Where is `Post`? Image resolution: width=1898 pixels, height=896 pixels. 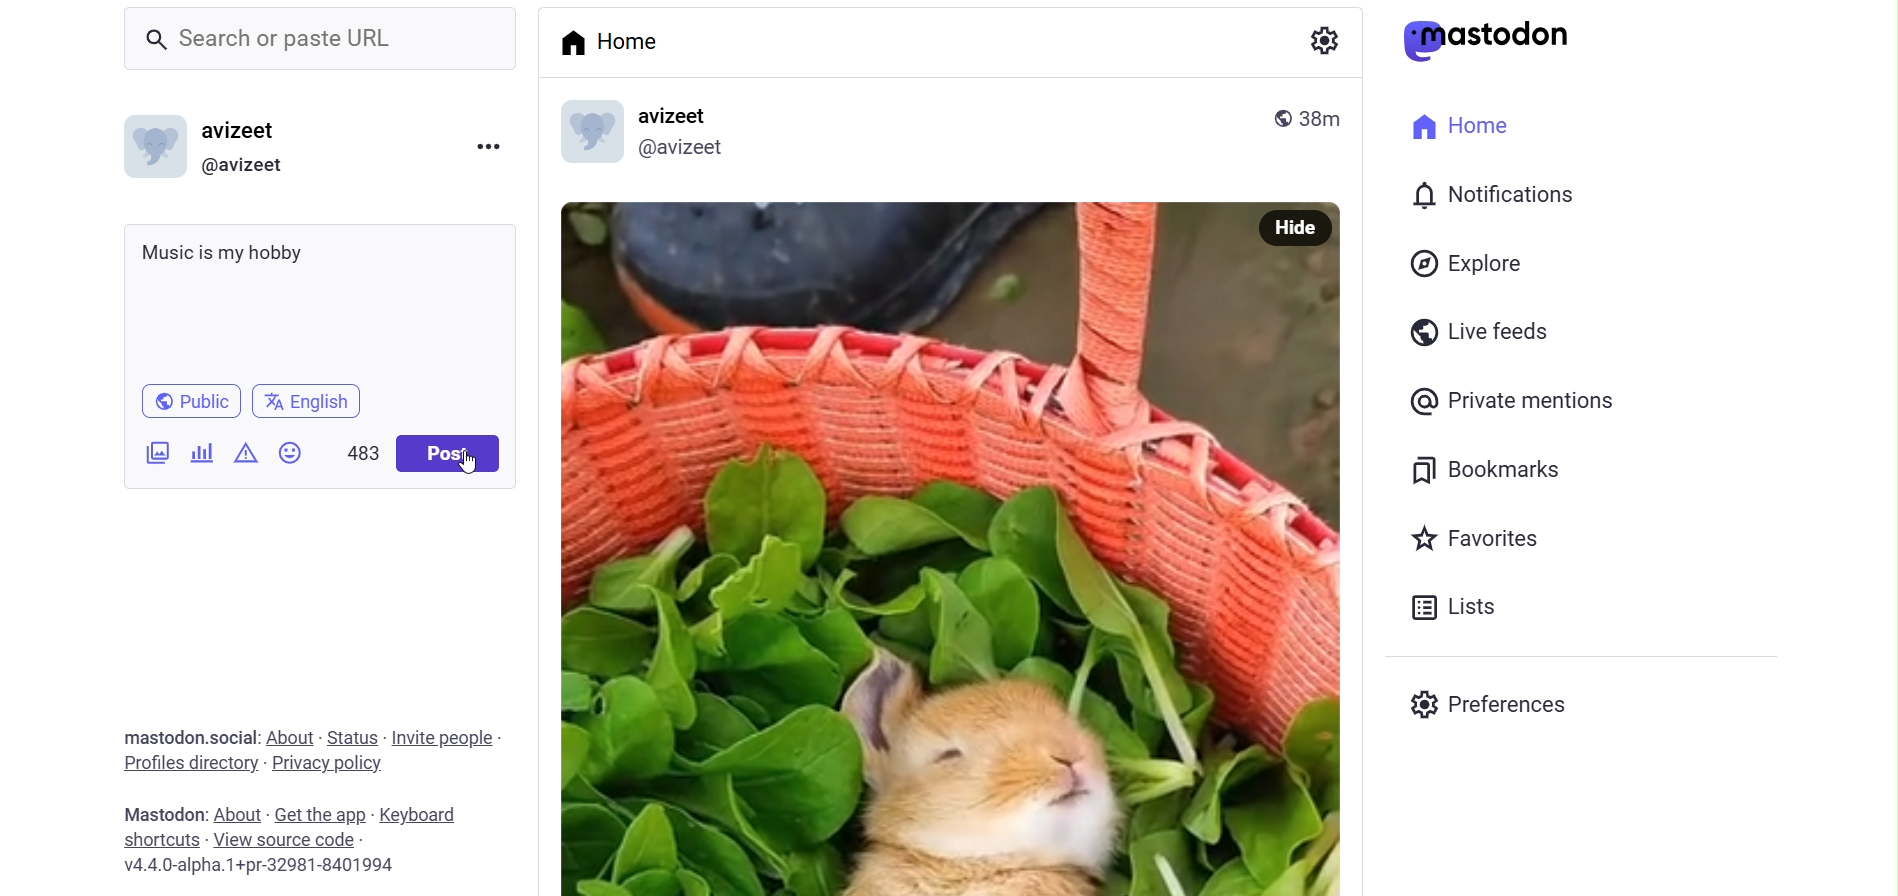 Post is located at coordinates (898, 549).